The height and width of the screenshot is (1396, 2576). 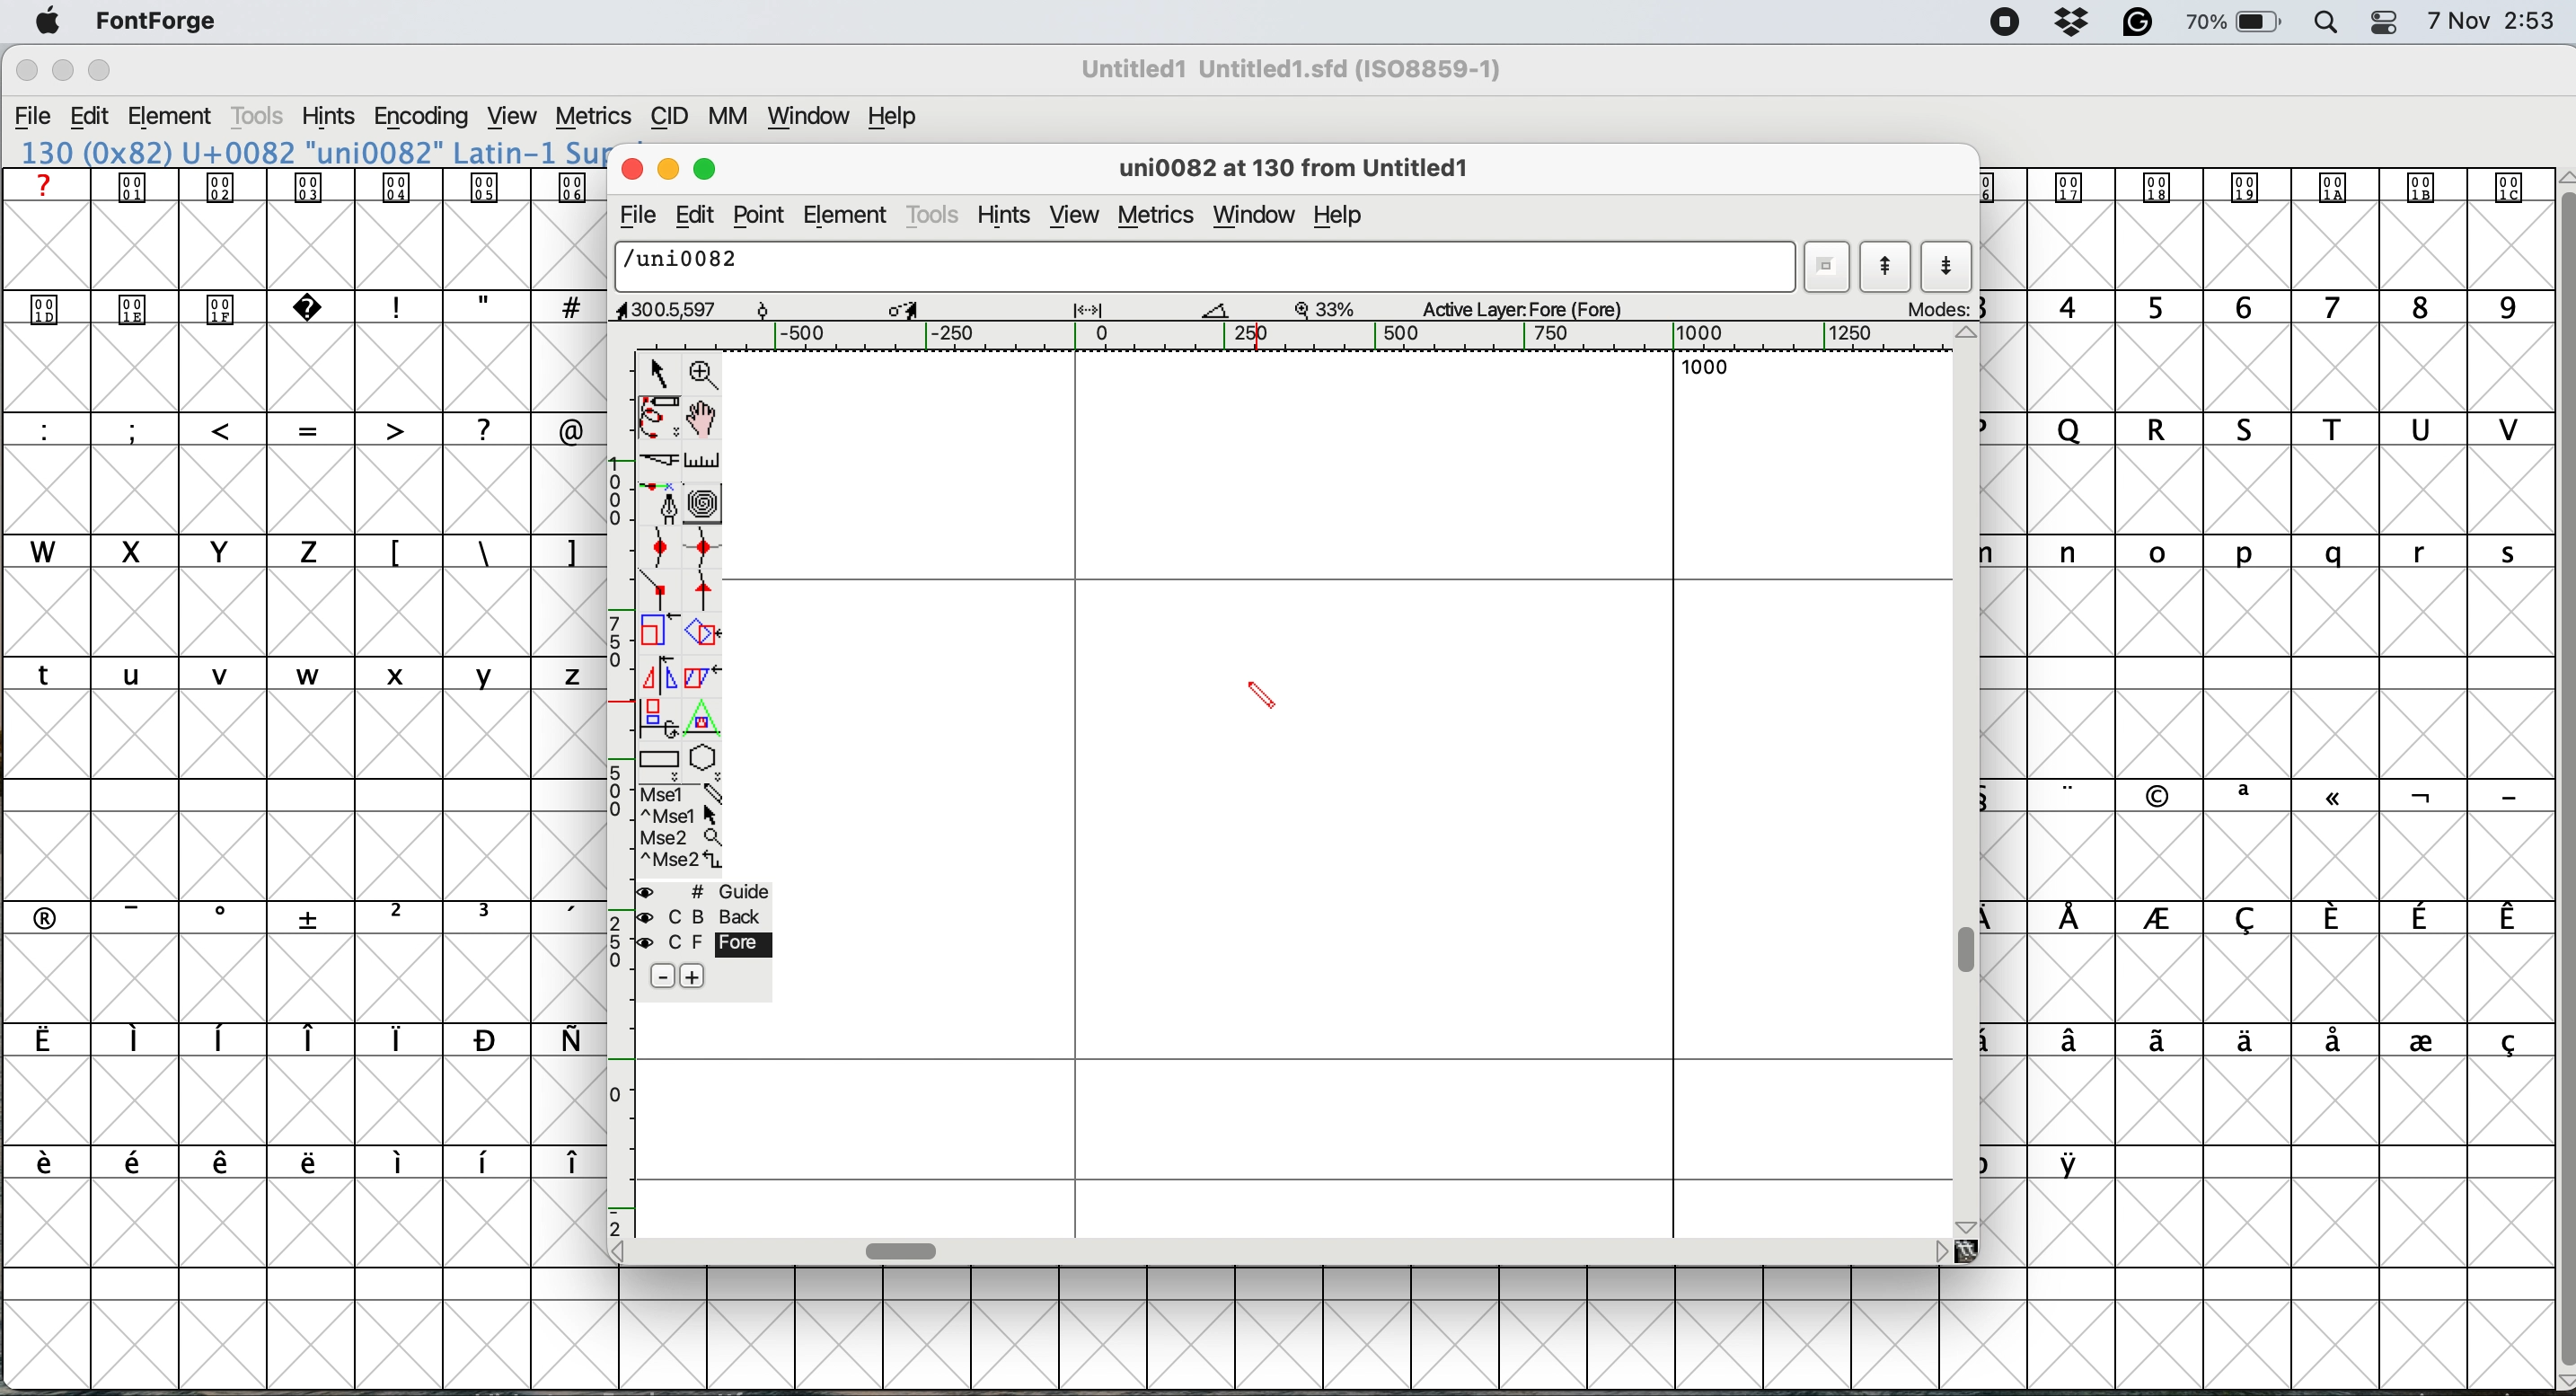 What do you see at coordinates (2329, 23) in the screenshot?
I see `spotlight search` at bounding box center [2329, 23].